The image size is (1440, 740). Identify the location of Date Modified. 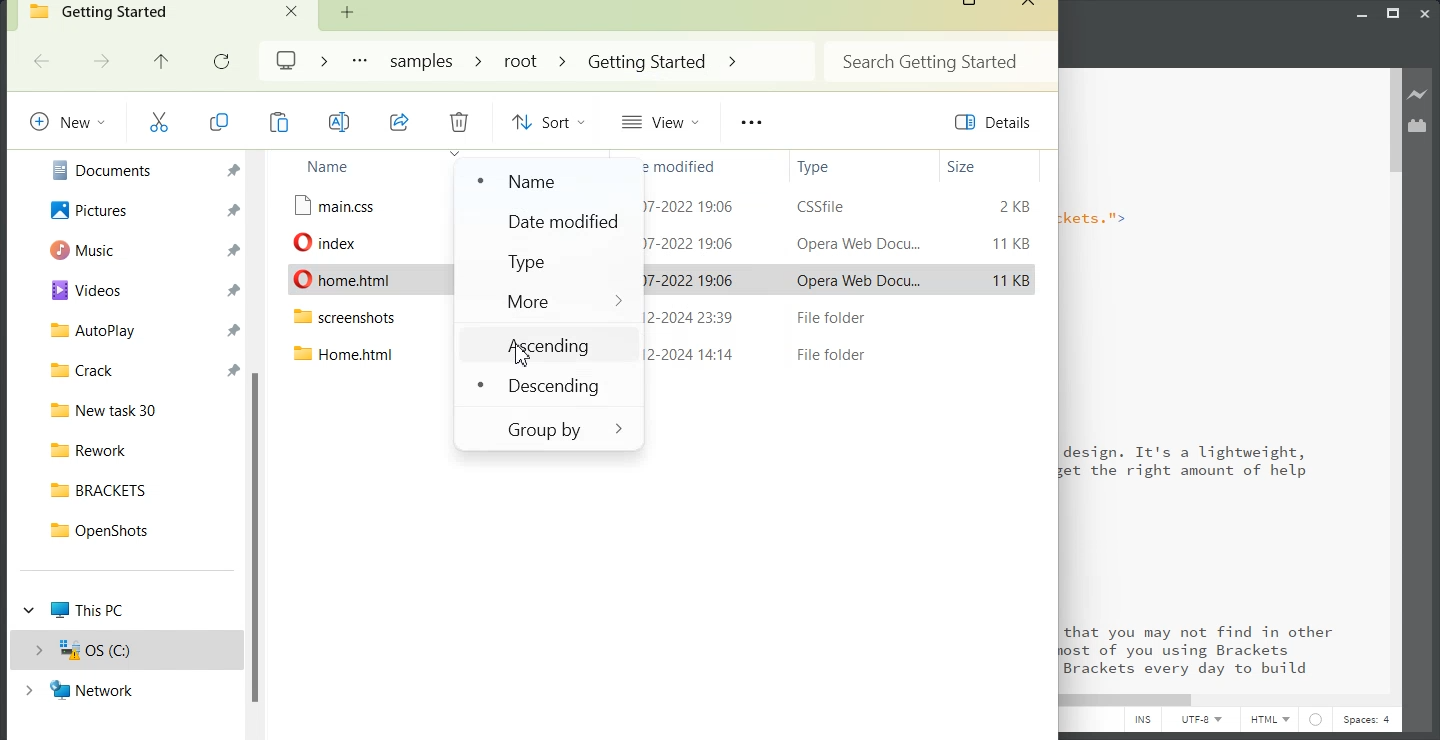
(549, 223).